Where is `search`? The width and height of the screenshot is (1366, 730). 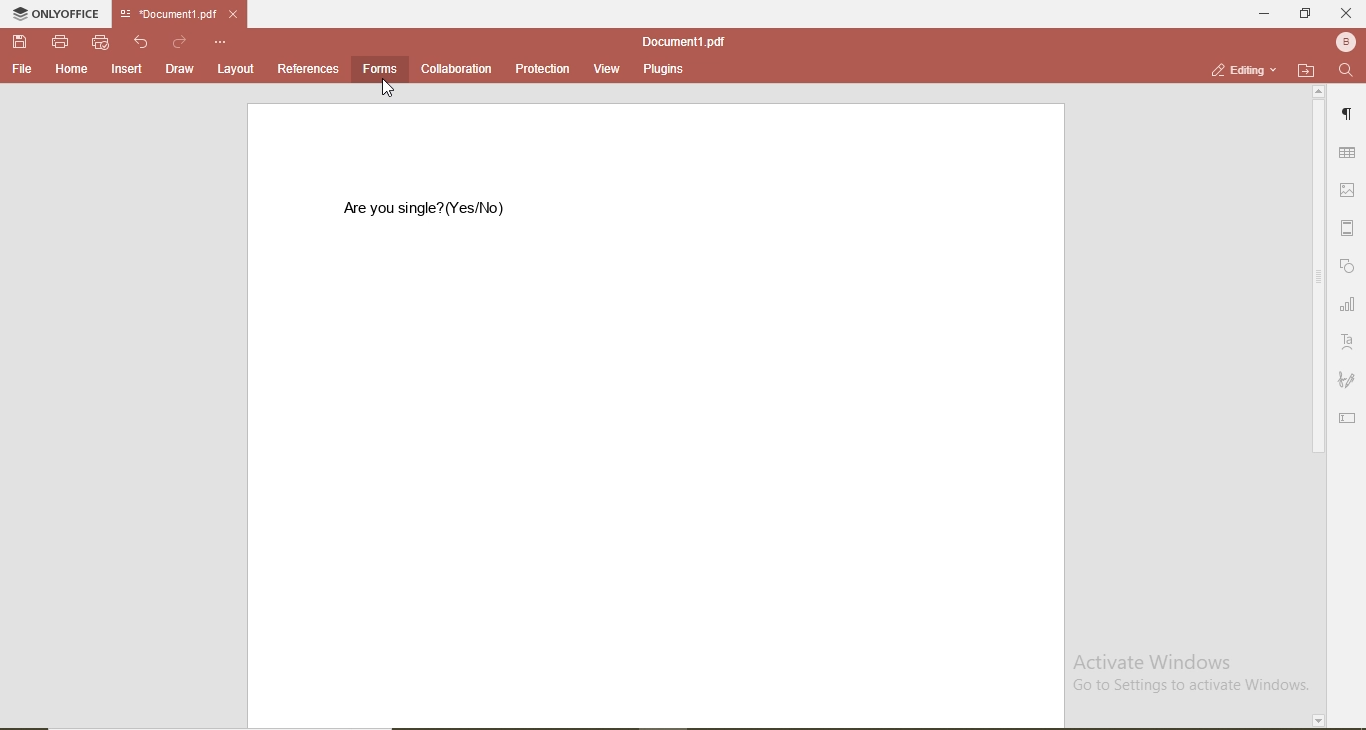
search is located at coordinates (1349, 73).